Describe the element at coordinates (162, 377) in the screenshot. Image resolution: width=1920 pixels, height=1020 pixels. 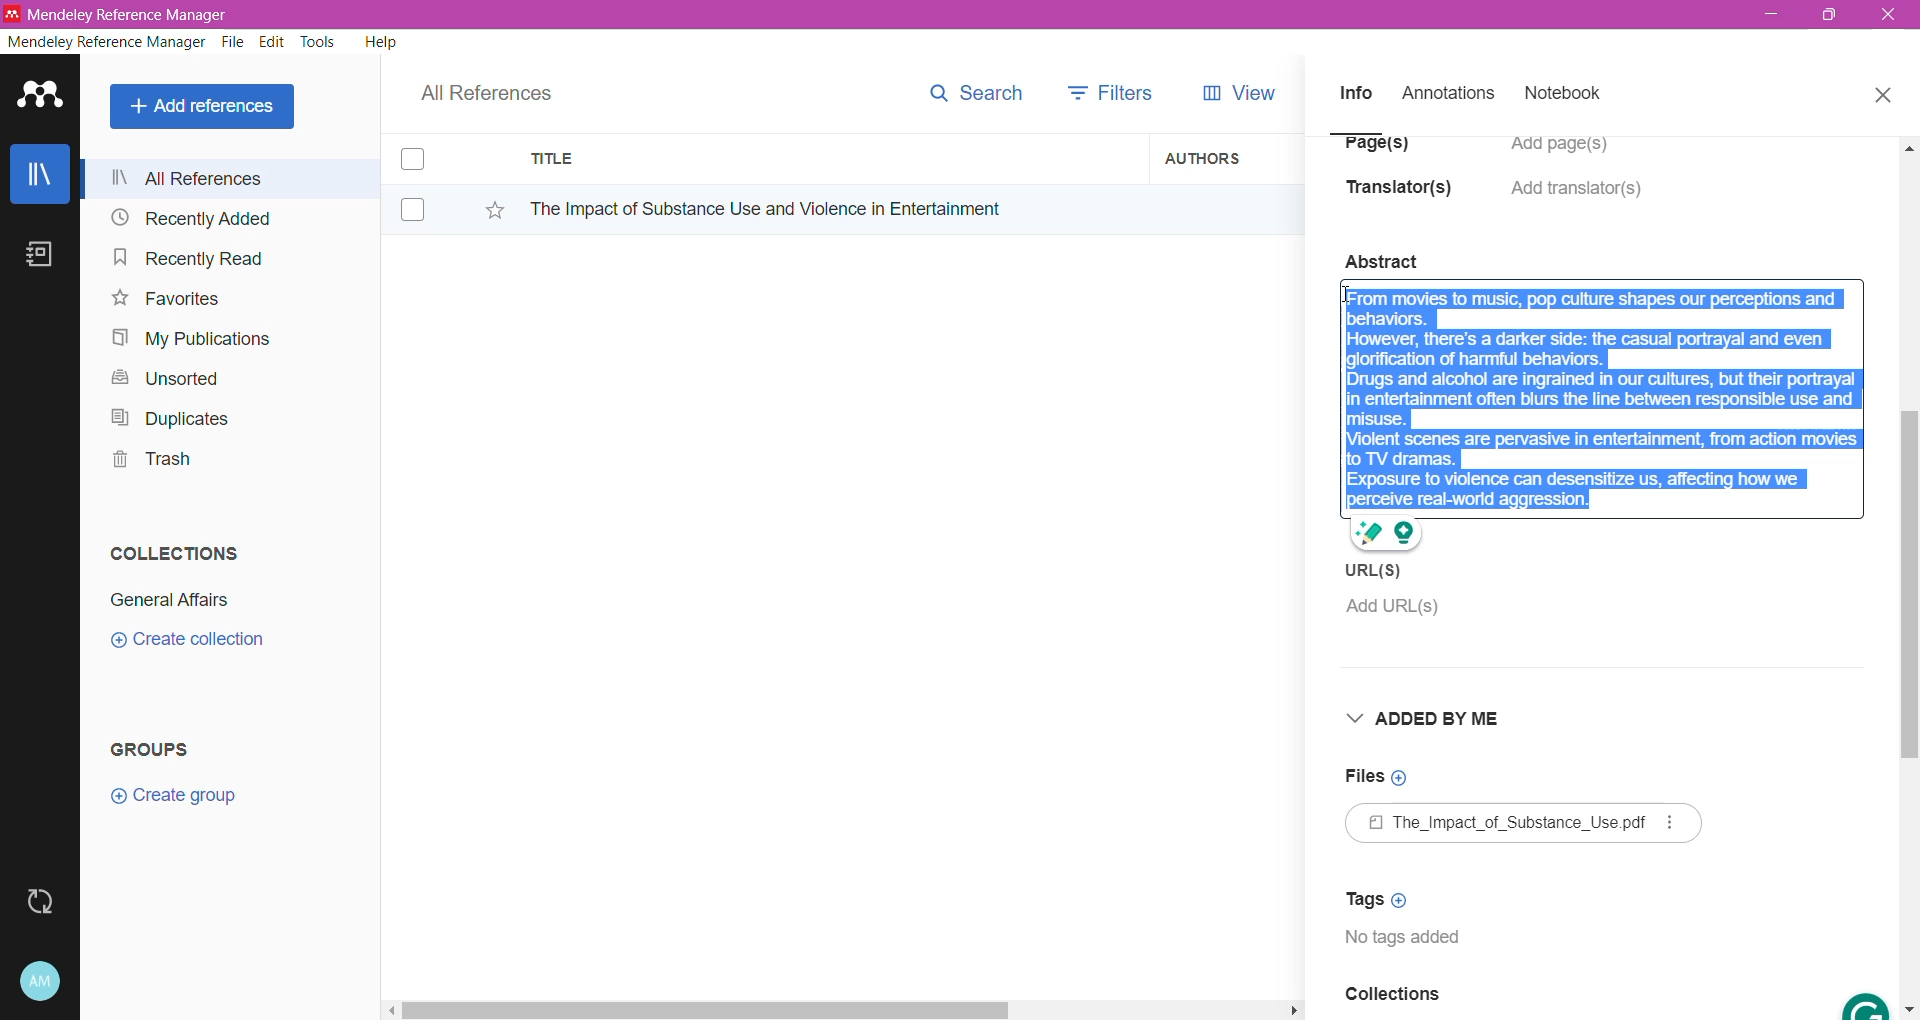
I see `Unsorted` at that location.